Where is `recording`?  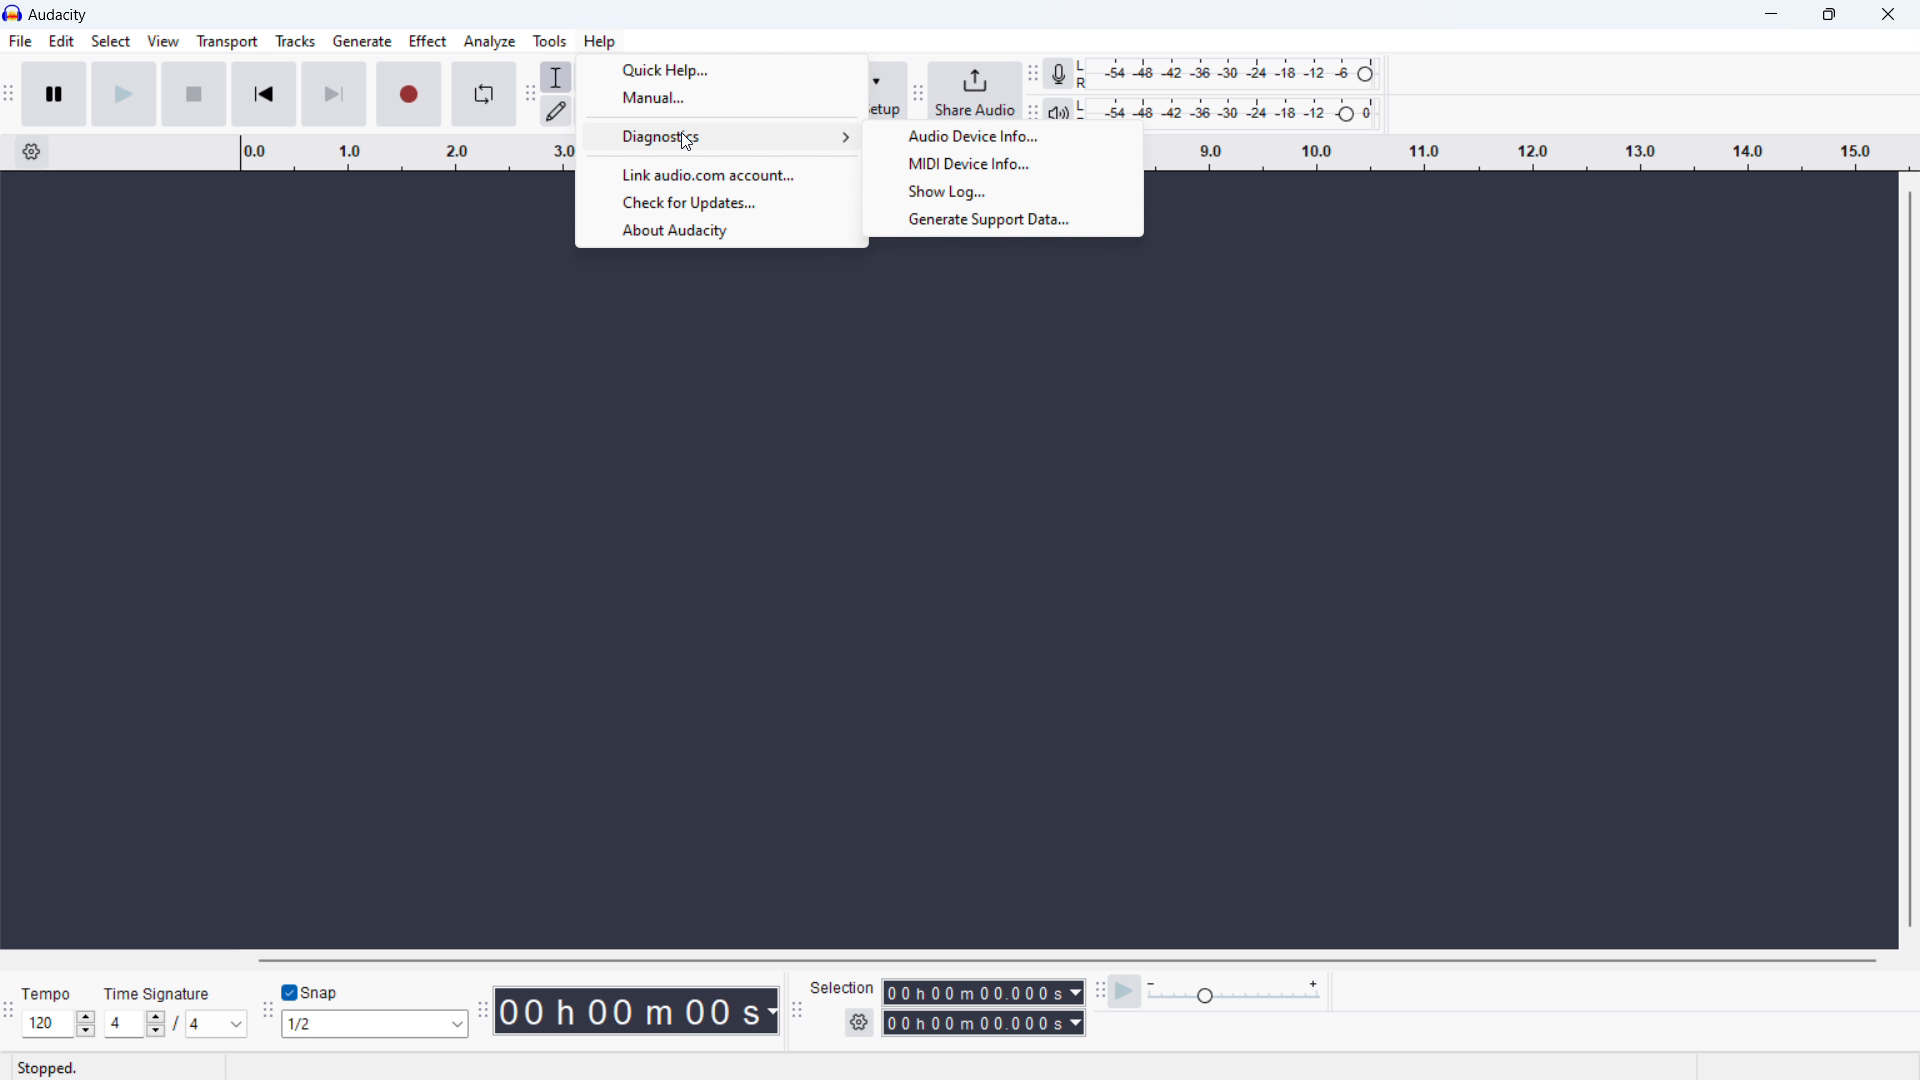 recording is located at coordinates (409, 93).